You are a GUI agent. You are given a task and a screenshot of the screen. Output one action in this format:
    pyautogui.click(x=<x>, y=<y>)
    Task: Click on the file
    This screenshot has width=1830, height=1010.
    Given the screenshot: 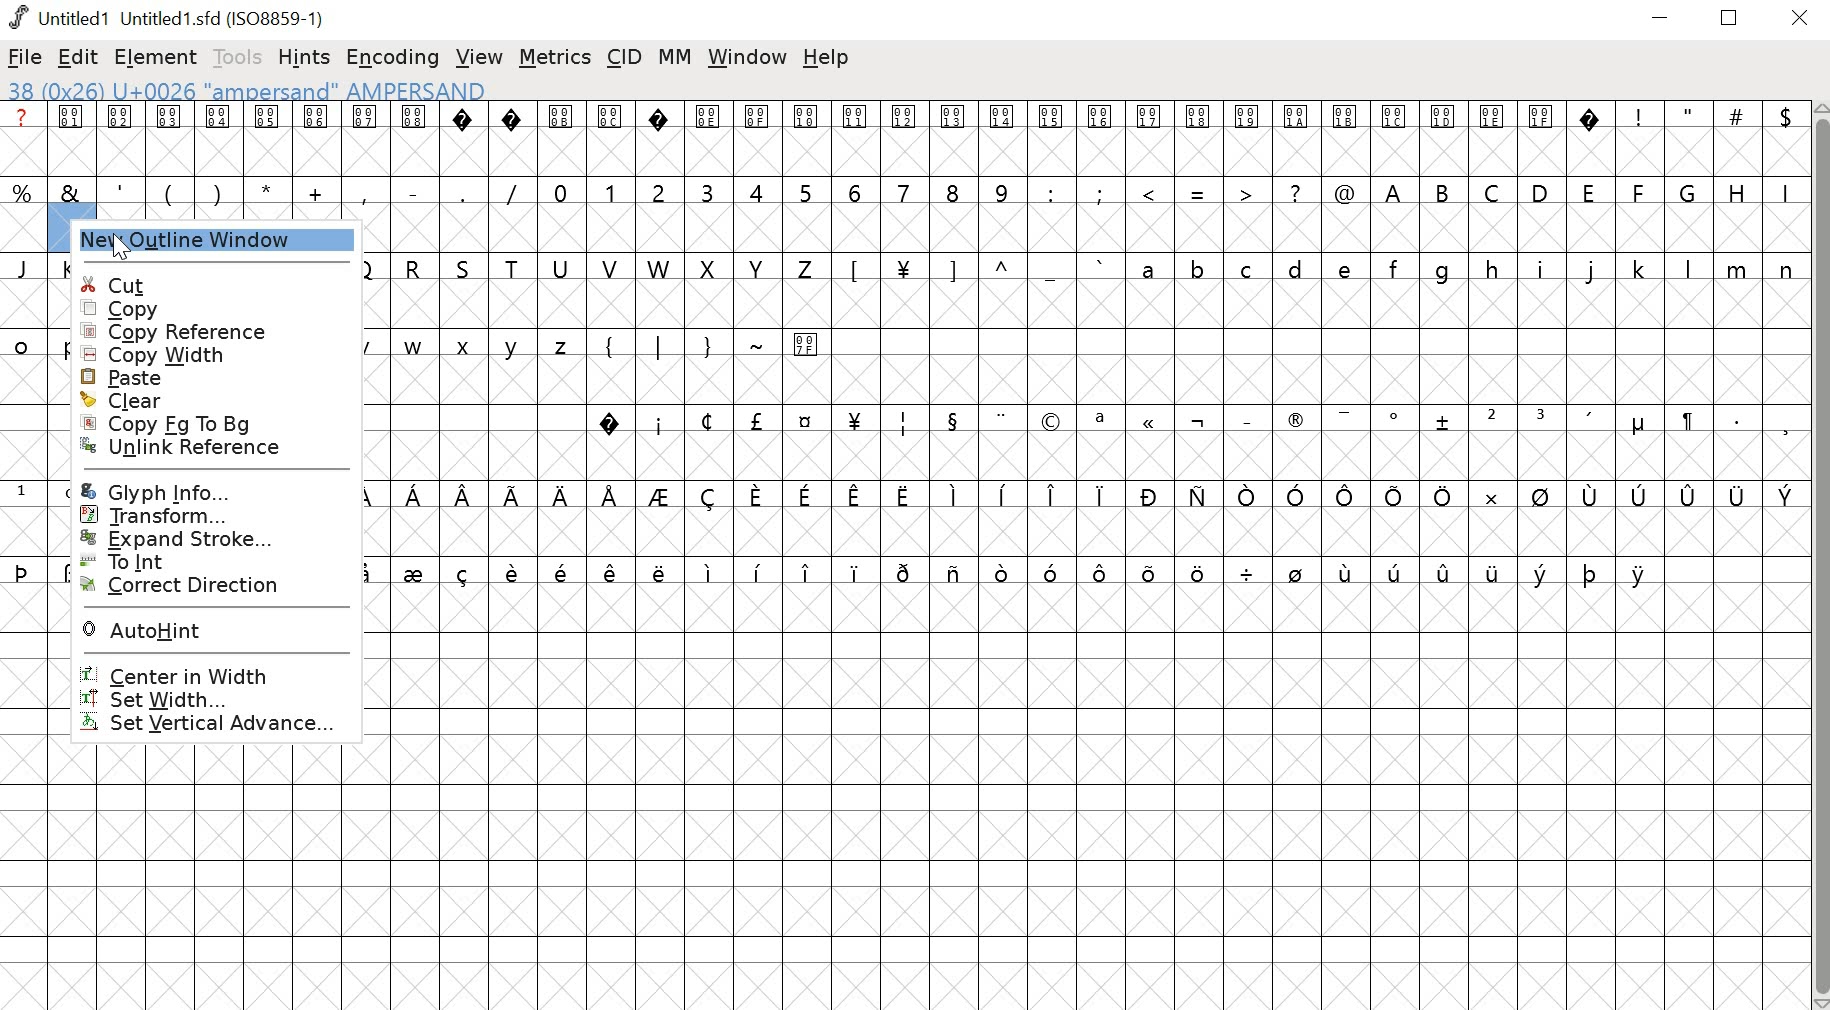 What is the action you would take?
    pyautogui.click(x=26, y=57)
    